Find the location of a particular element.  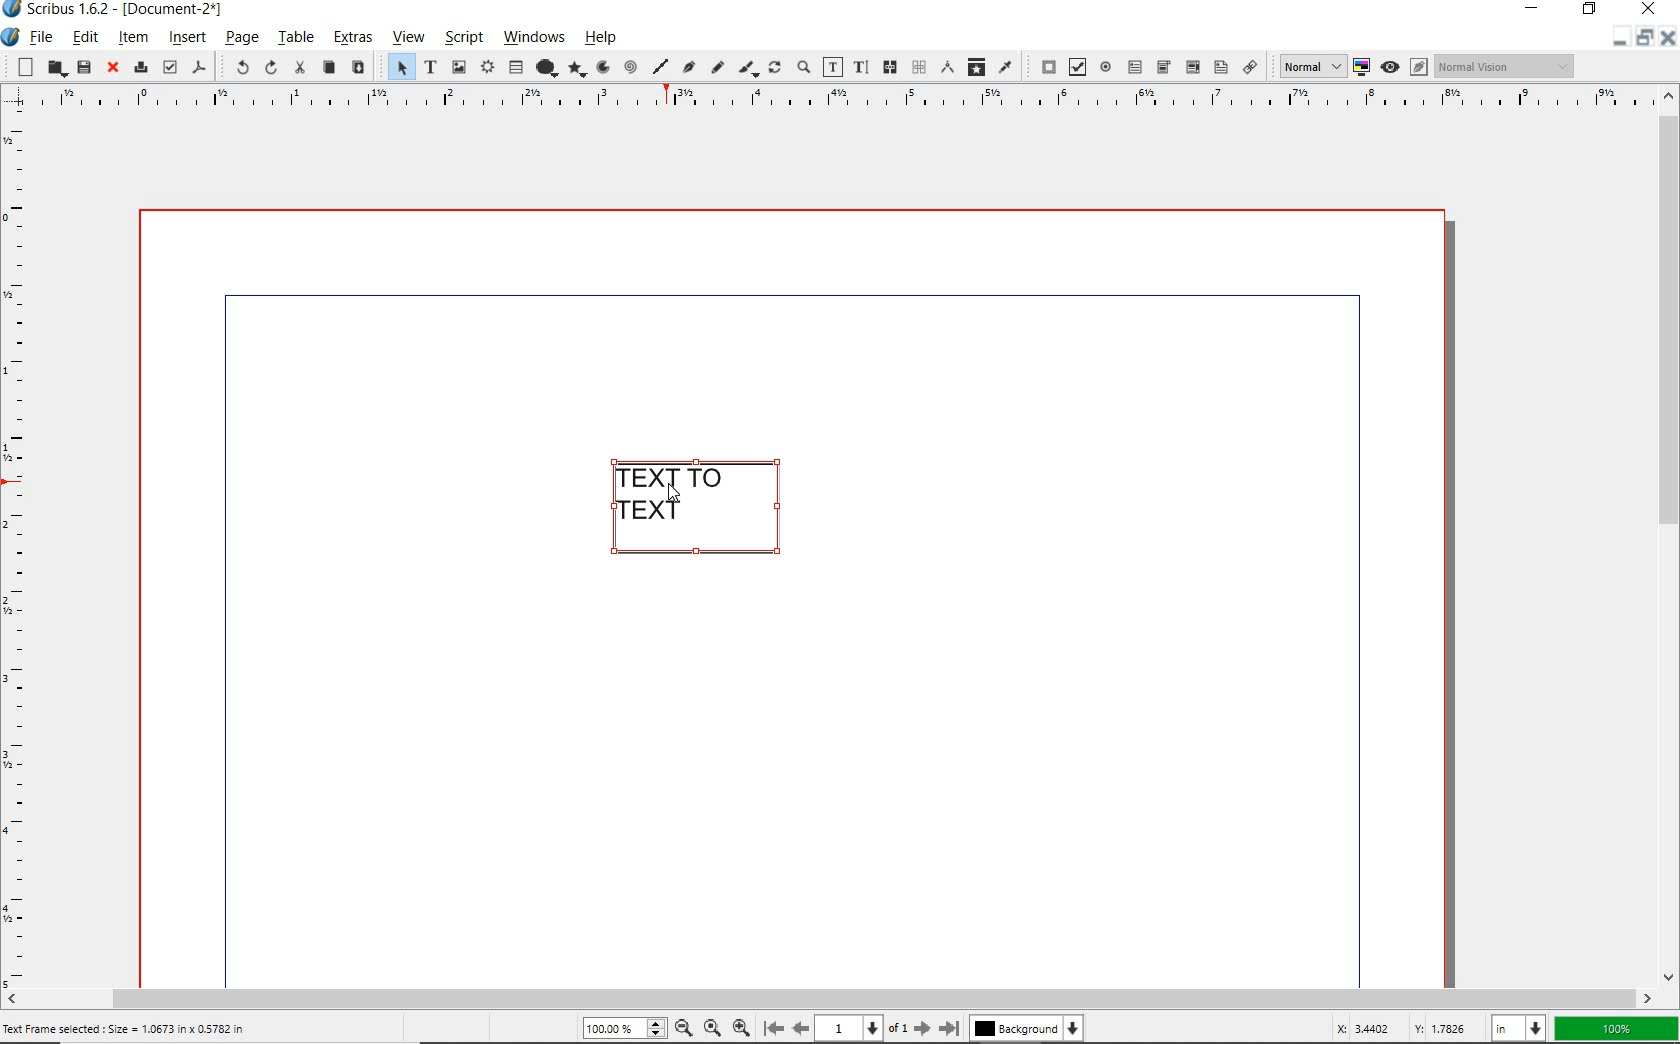

insert is located at coordinates (186, 37).